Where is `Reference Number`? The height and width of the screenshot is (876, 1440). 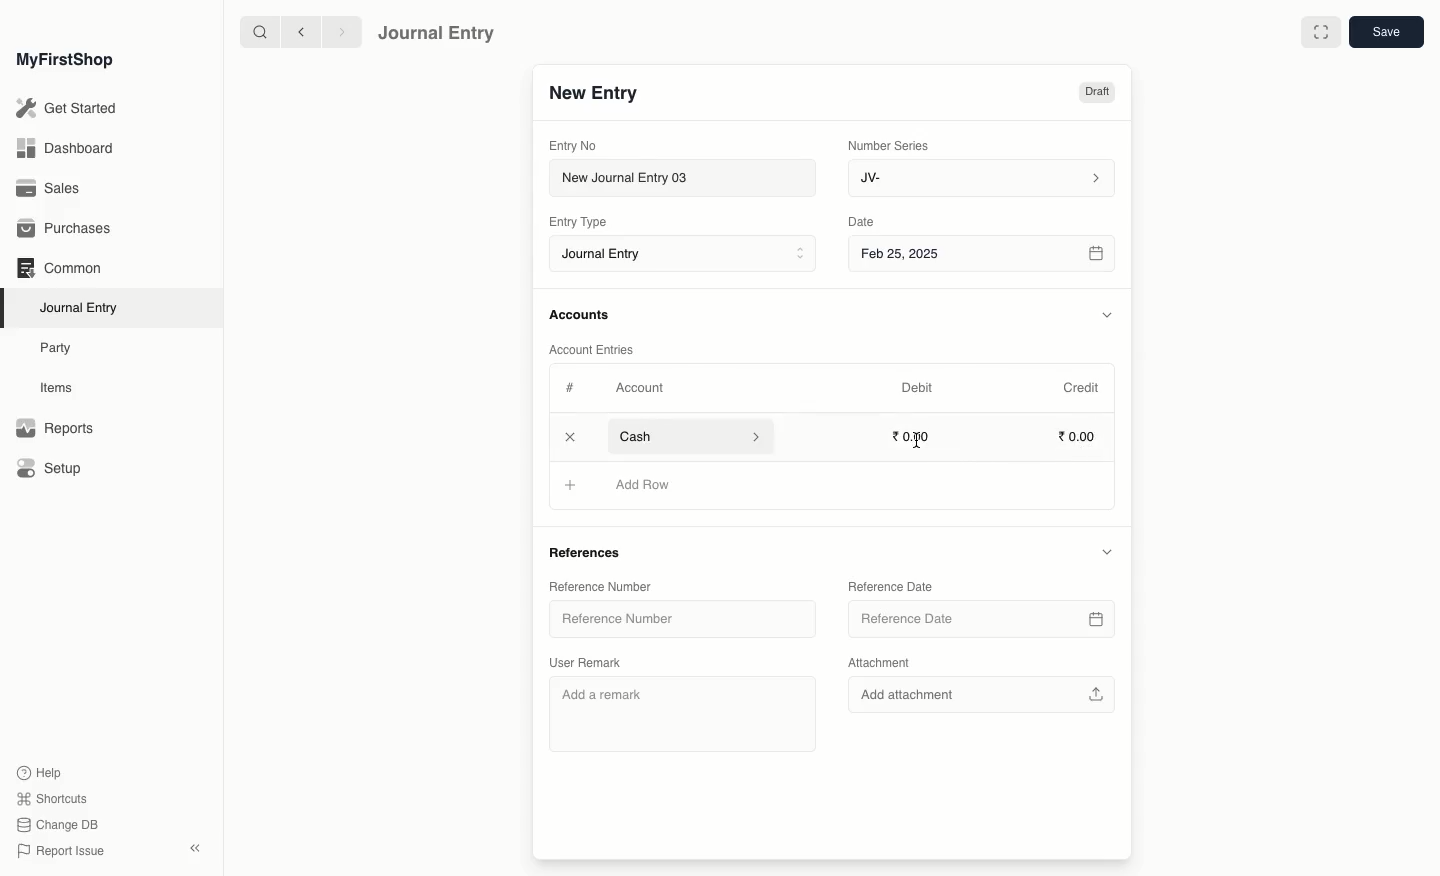 Reference Number is located at coordinates (682, 619).